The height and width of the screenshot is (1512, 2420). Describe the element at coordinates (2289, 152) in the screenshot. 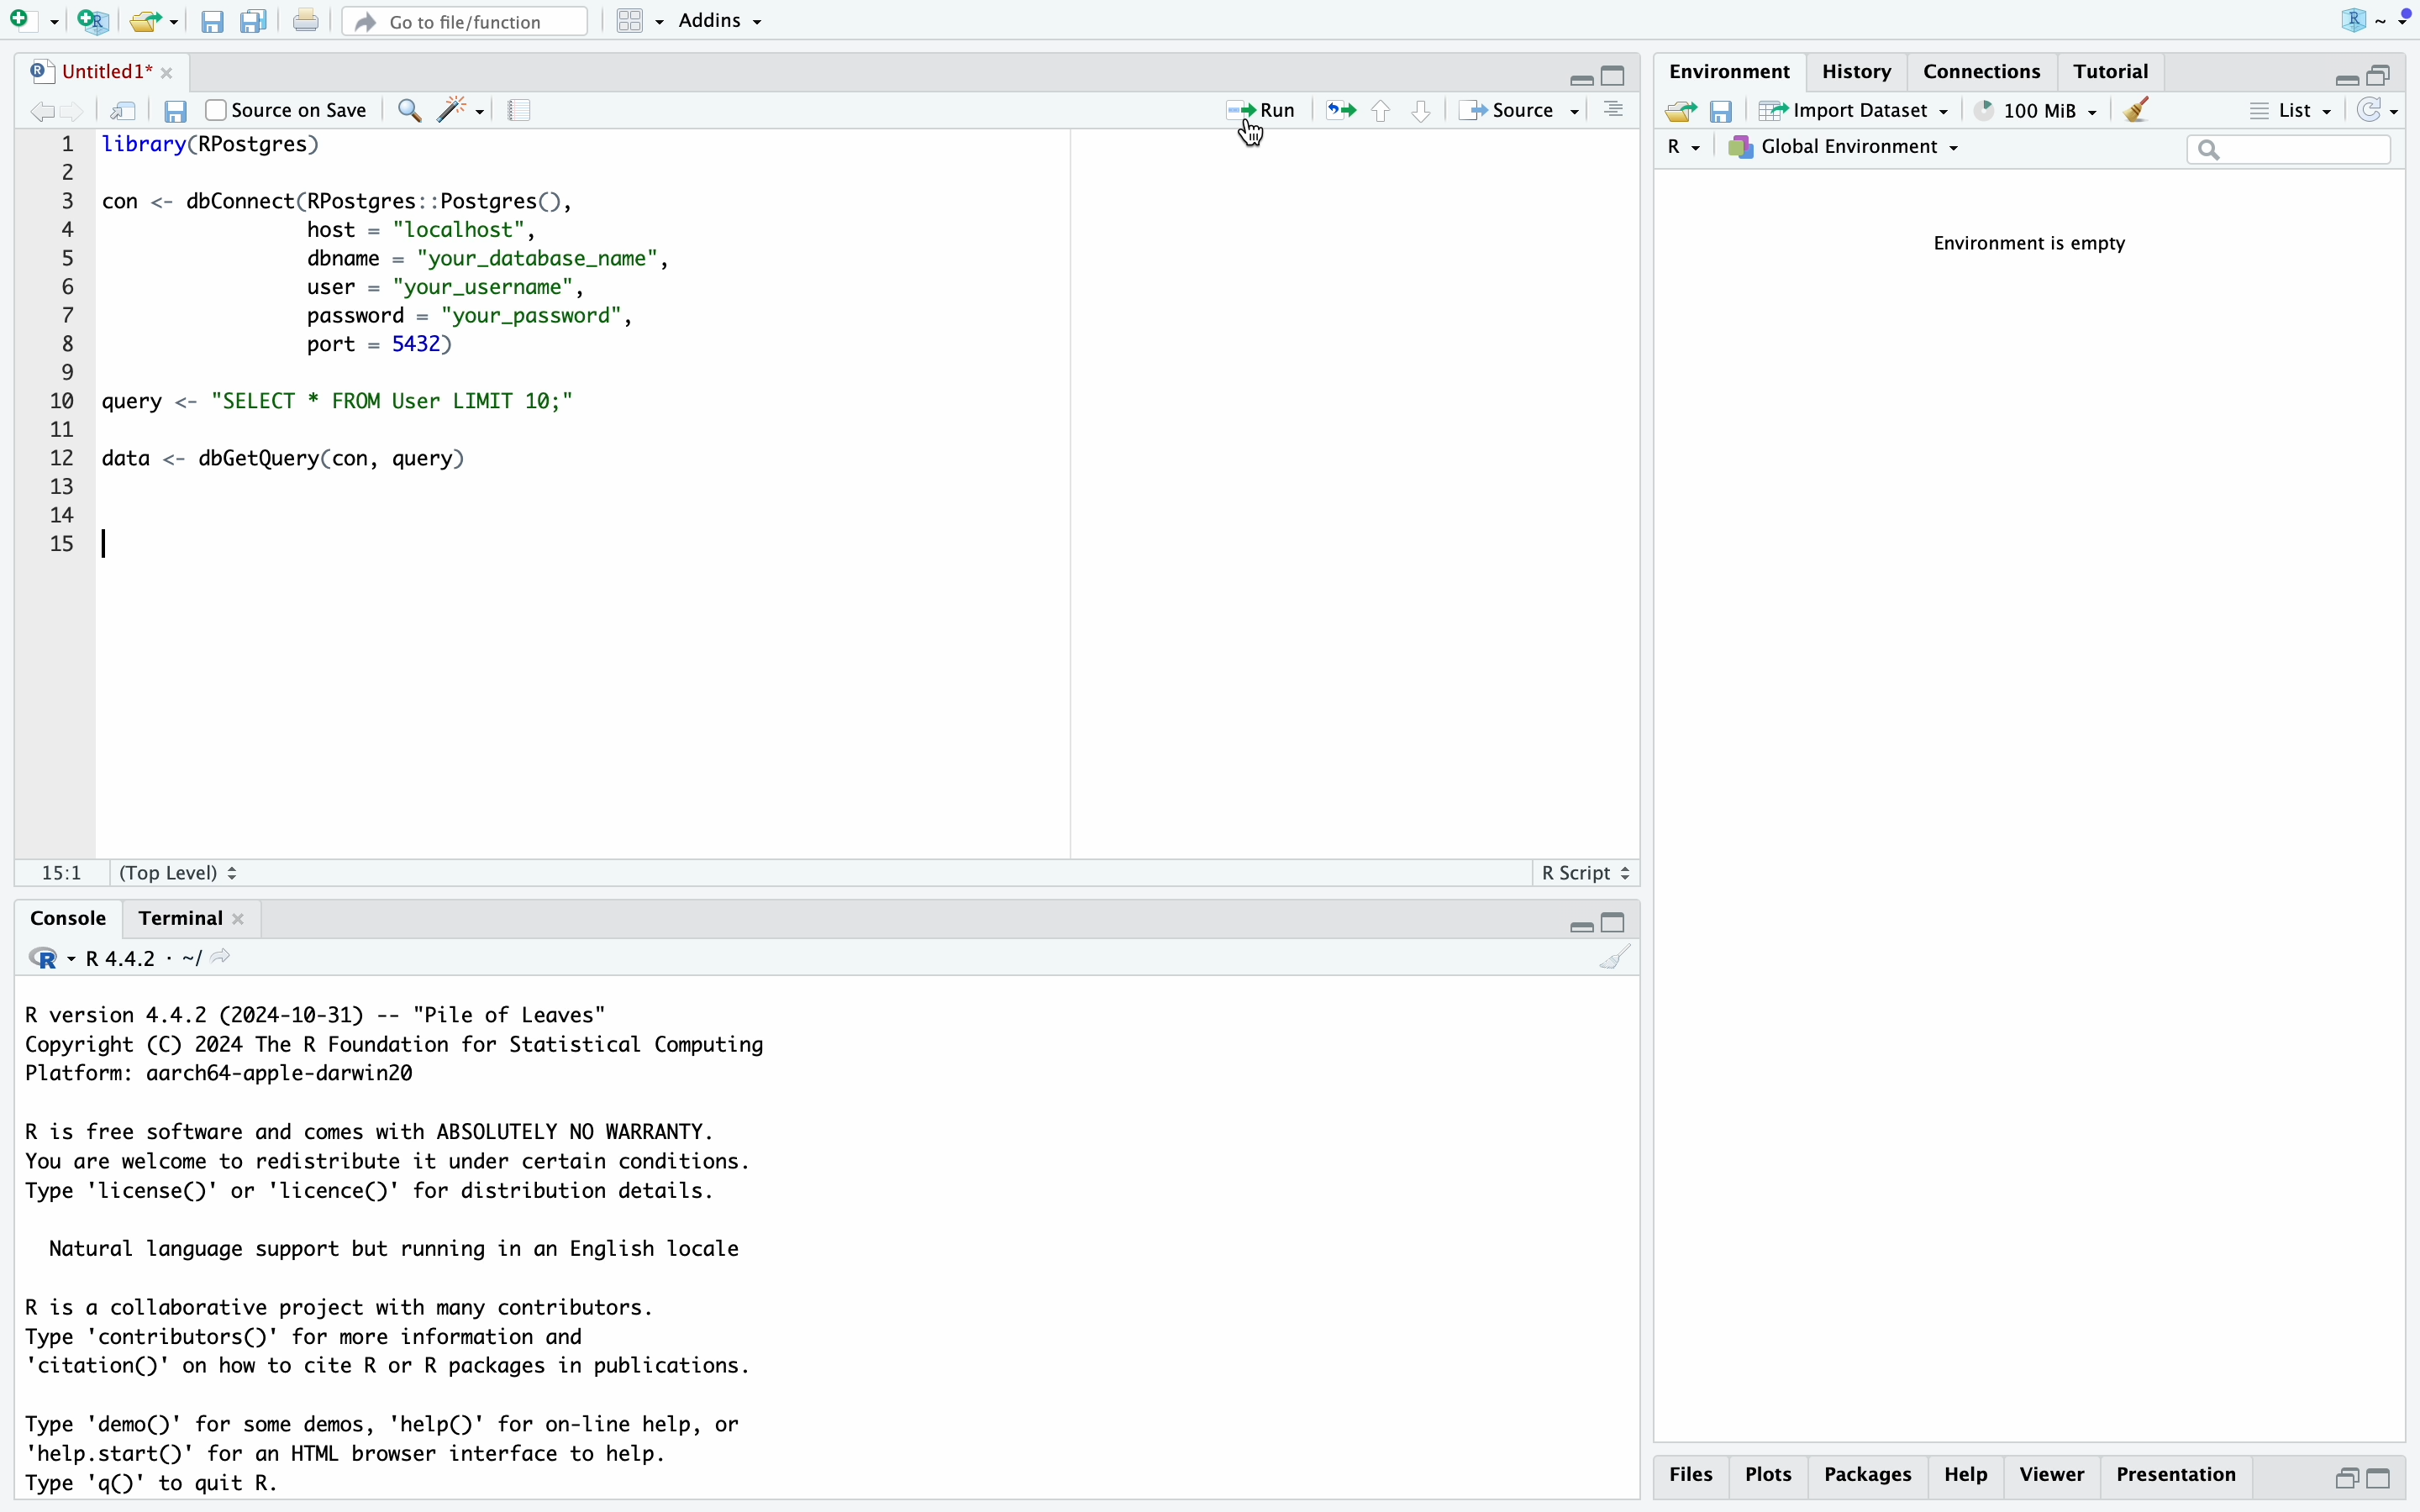

I see `search field` at that location.